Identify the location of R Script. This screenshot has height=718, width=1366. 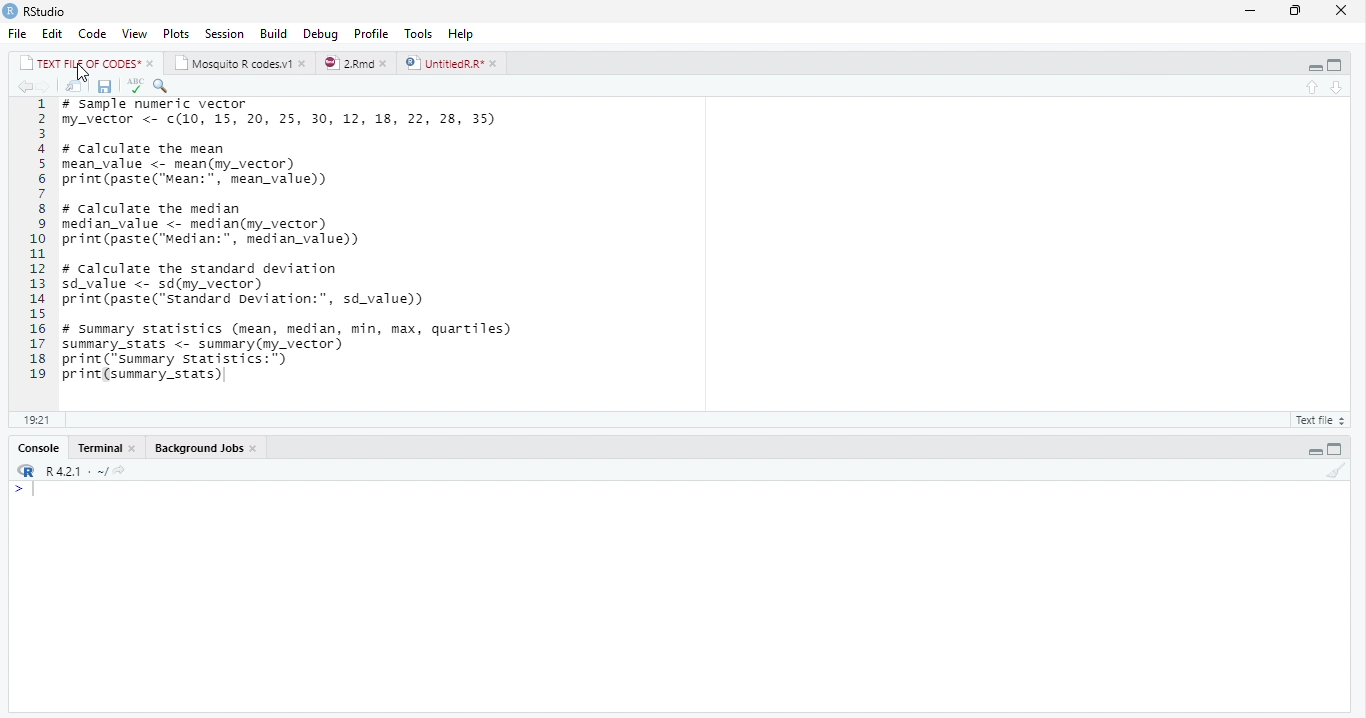
(1317, 421).